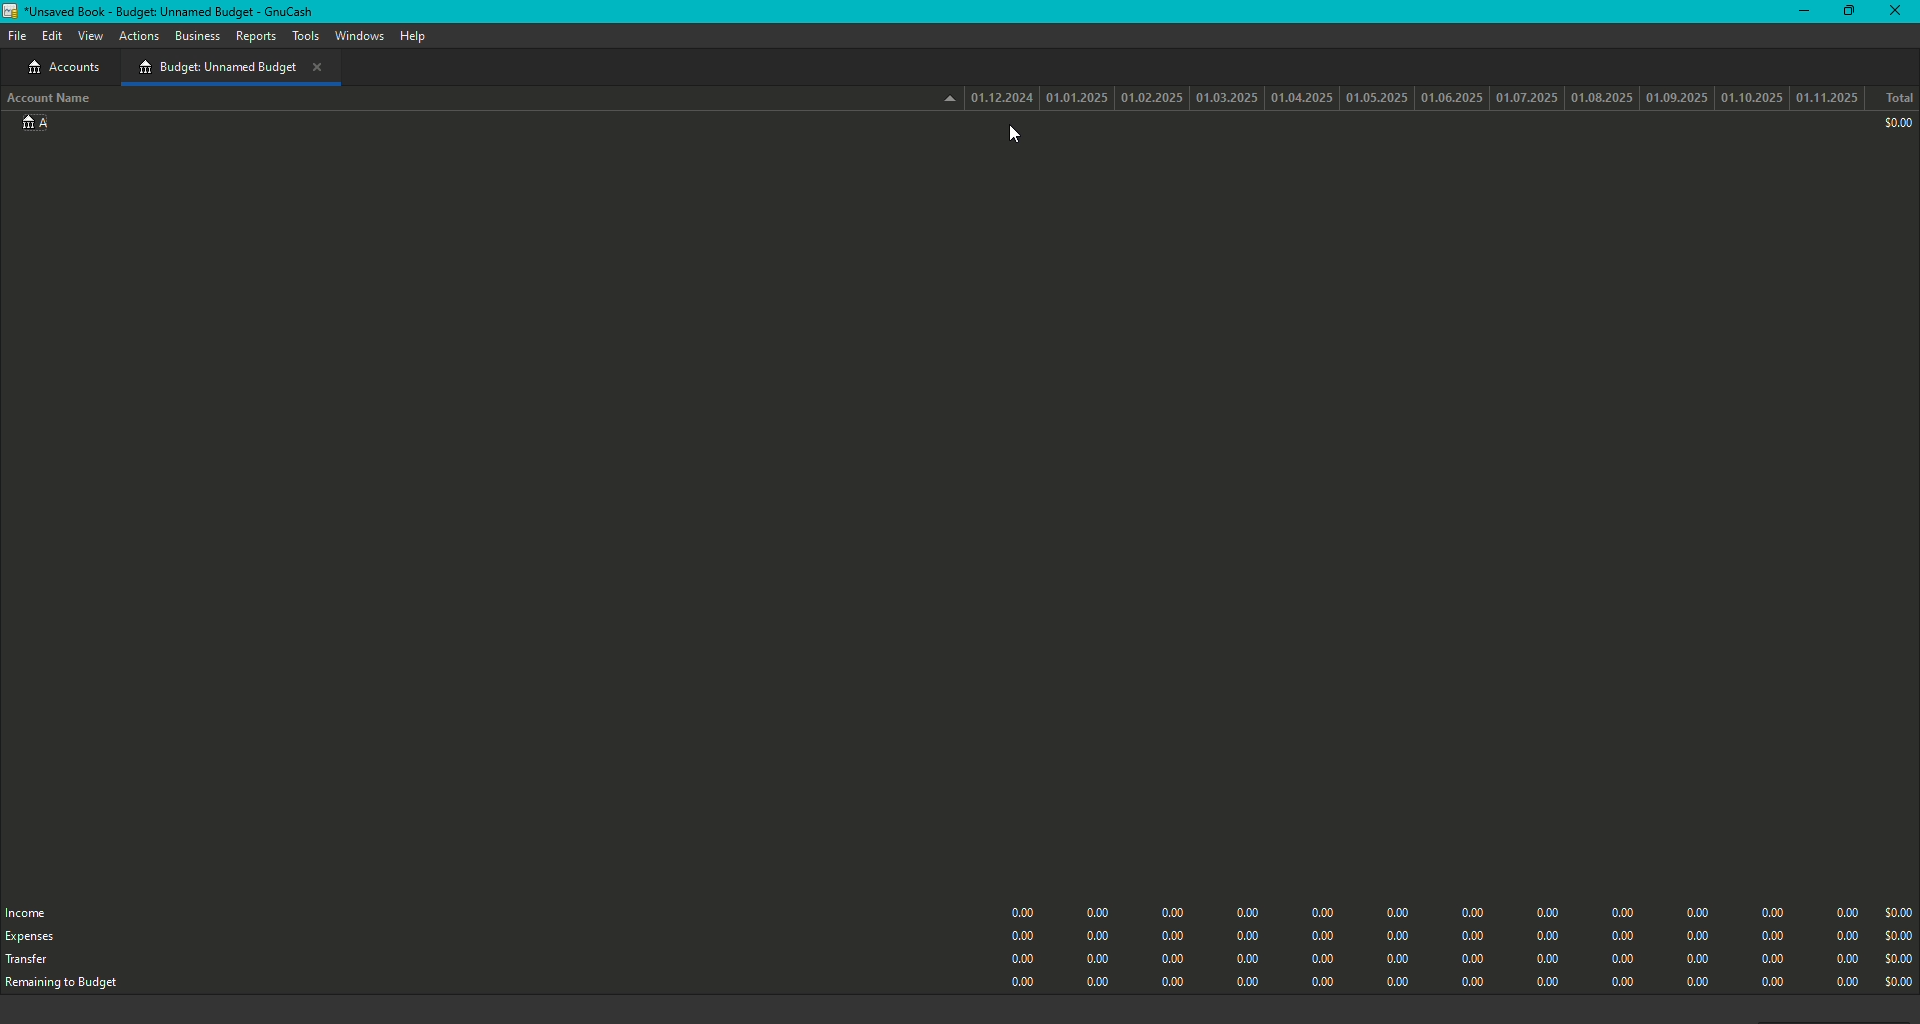 The height and width of the screenshot is (1024, 1920). What do you see at coordinates (166, 11) in the screenshot?
I see `GnuCash` at bounding box center [166, 11].